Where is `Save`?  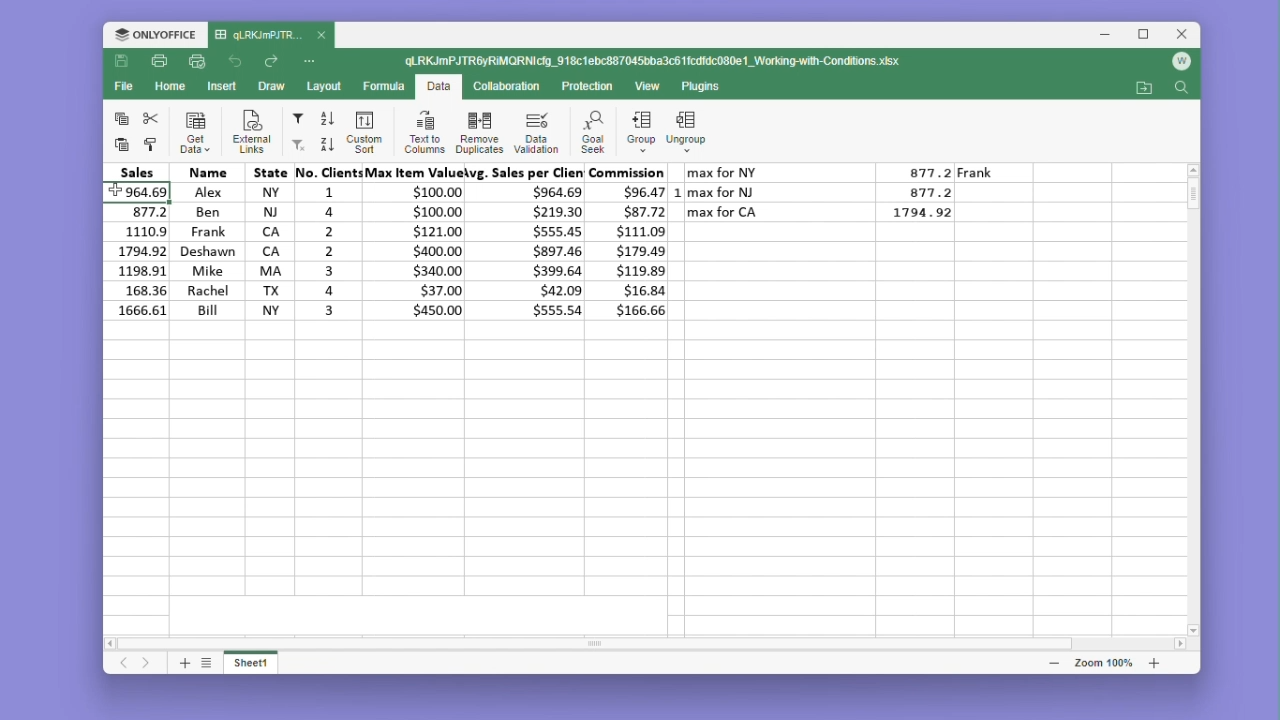 Save is located at coordinates (122, 62).